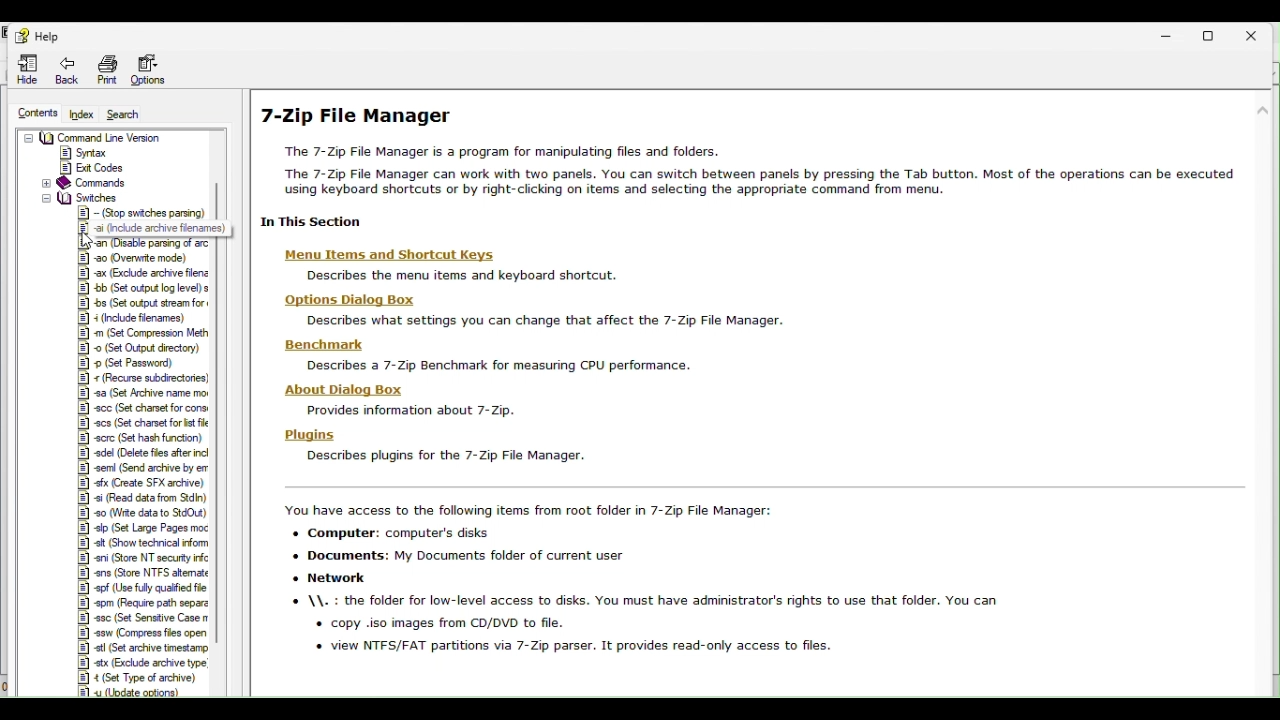 The width and height of the screenshot is (1280, 720). Describe the element at coordinates (96, 168) in the screenshot. I see `Exit Codes` at that location.